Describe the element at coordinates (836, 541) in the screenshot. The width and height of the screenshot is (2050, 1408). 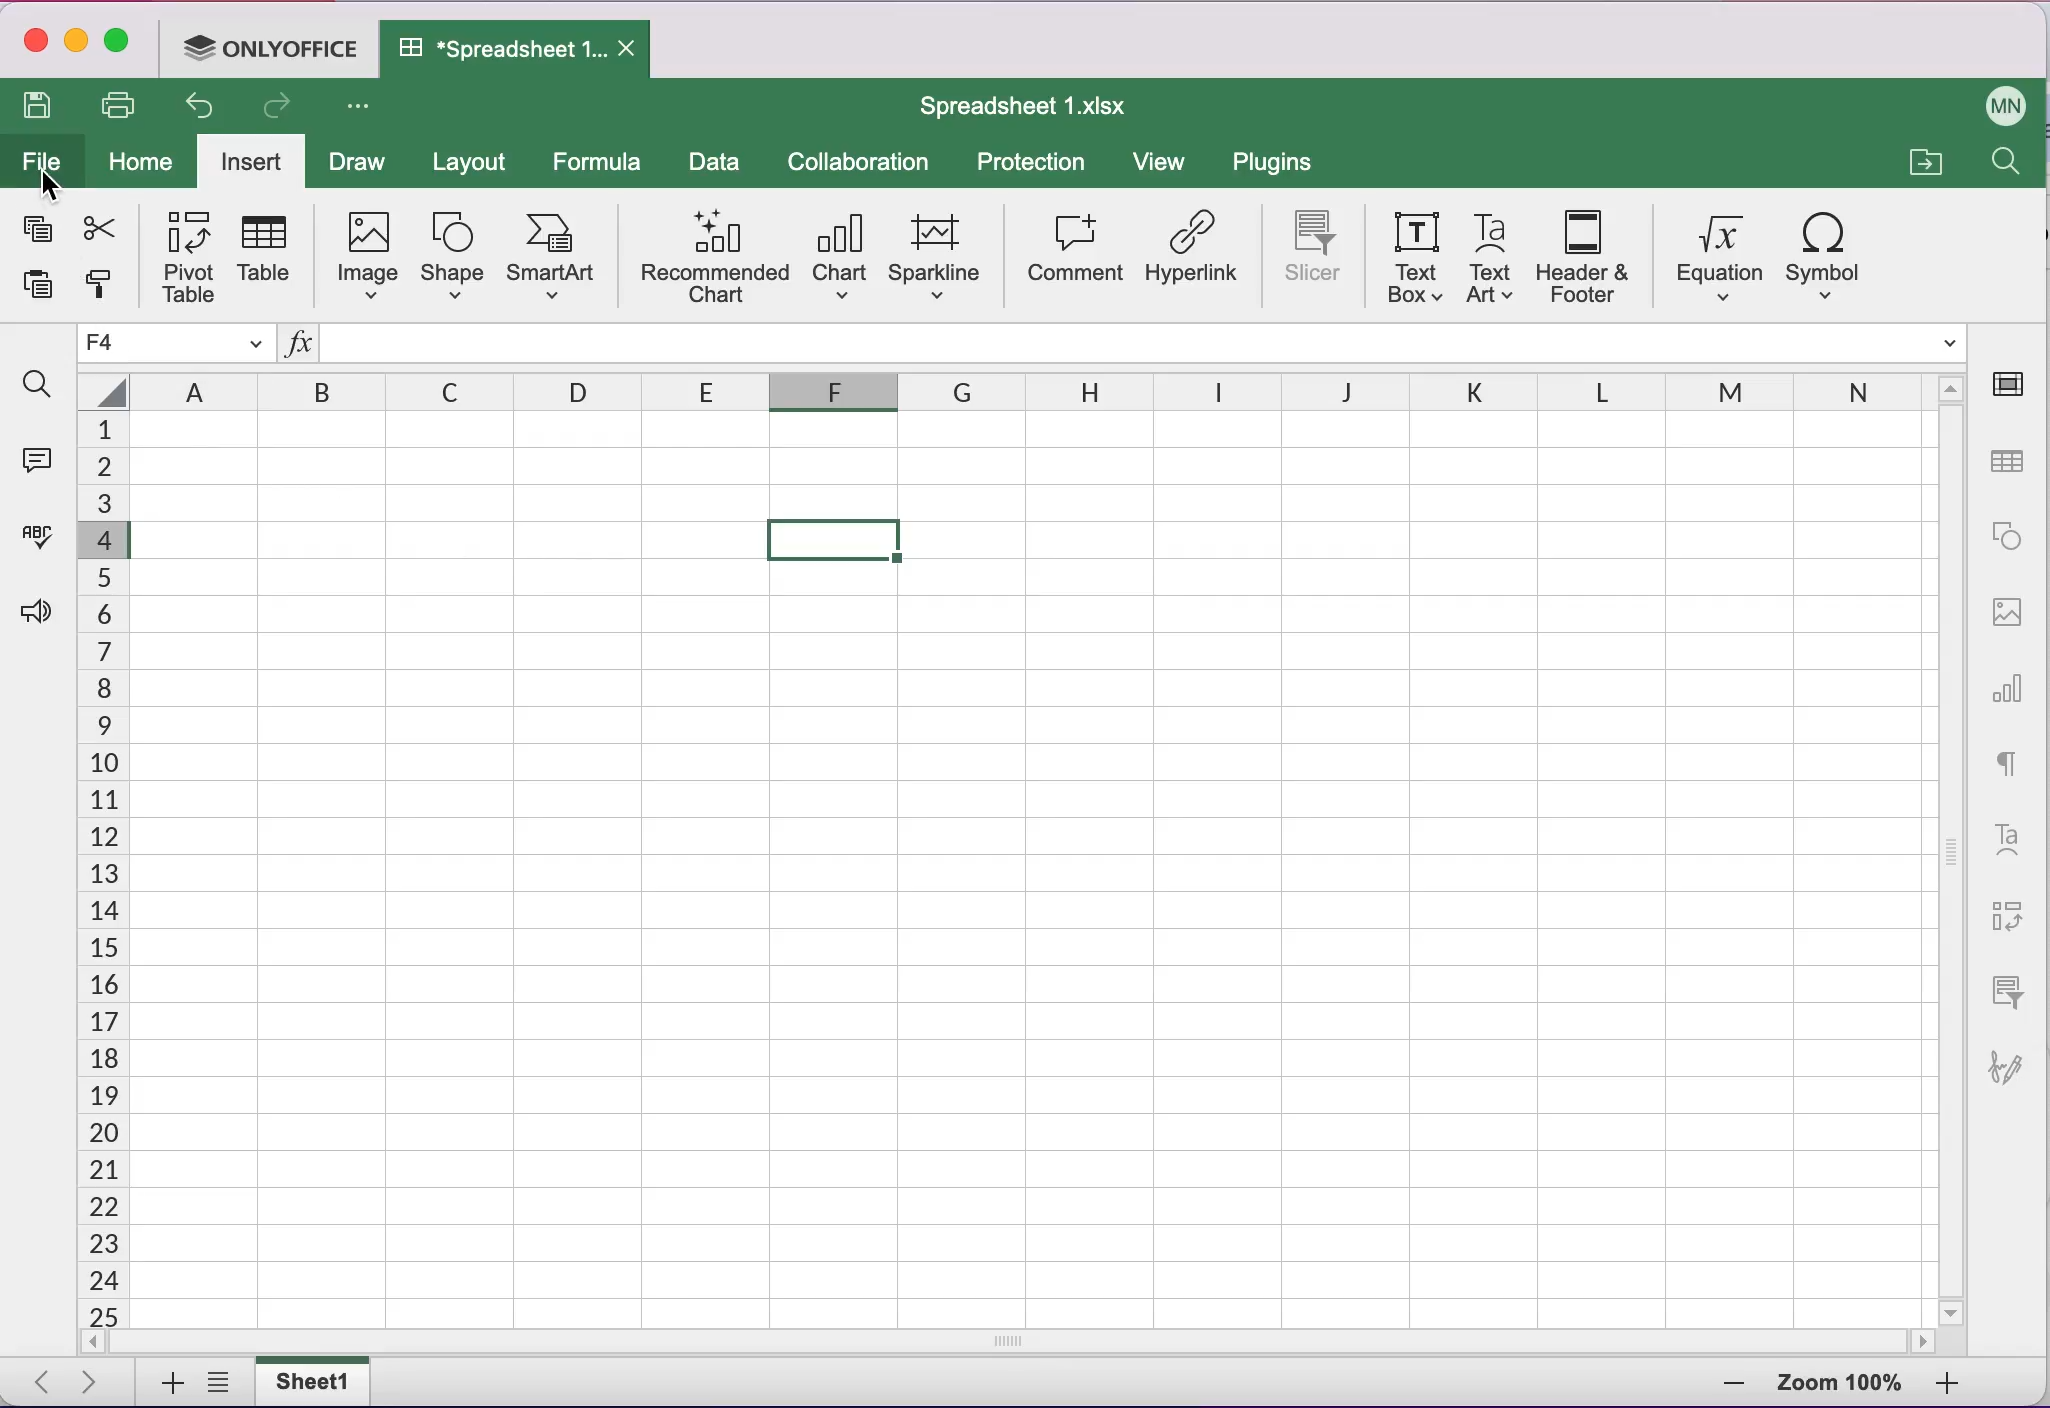
I see `cell selected` at that location.